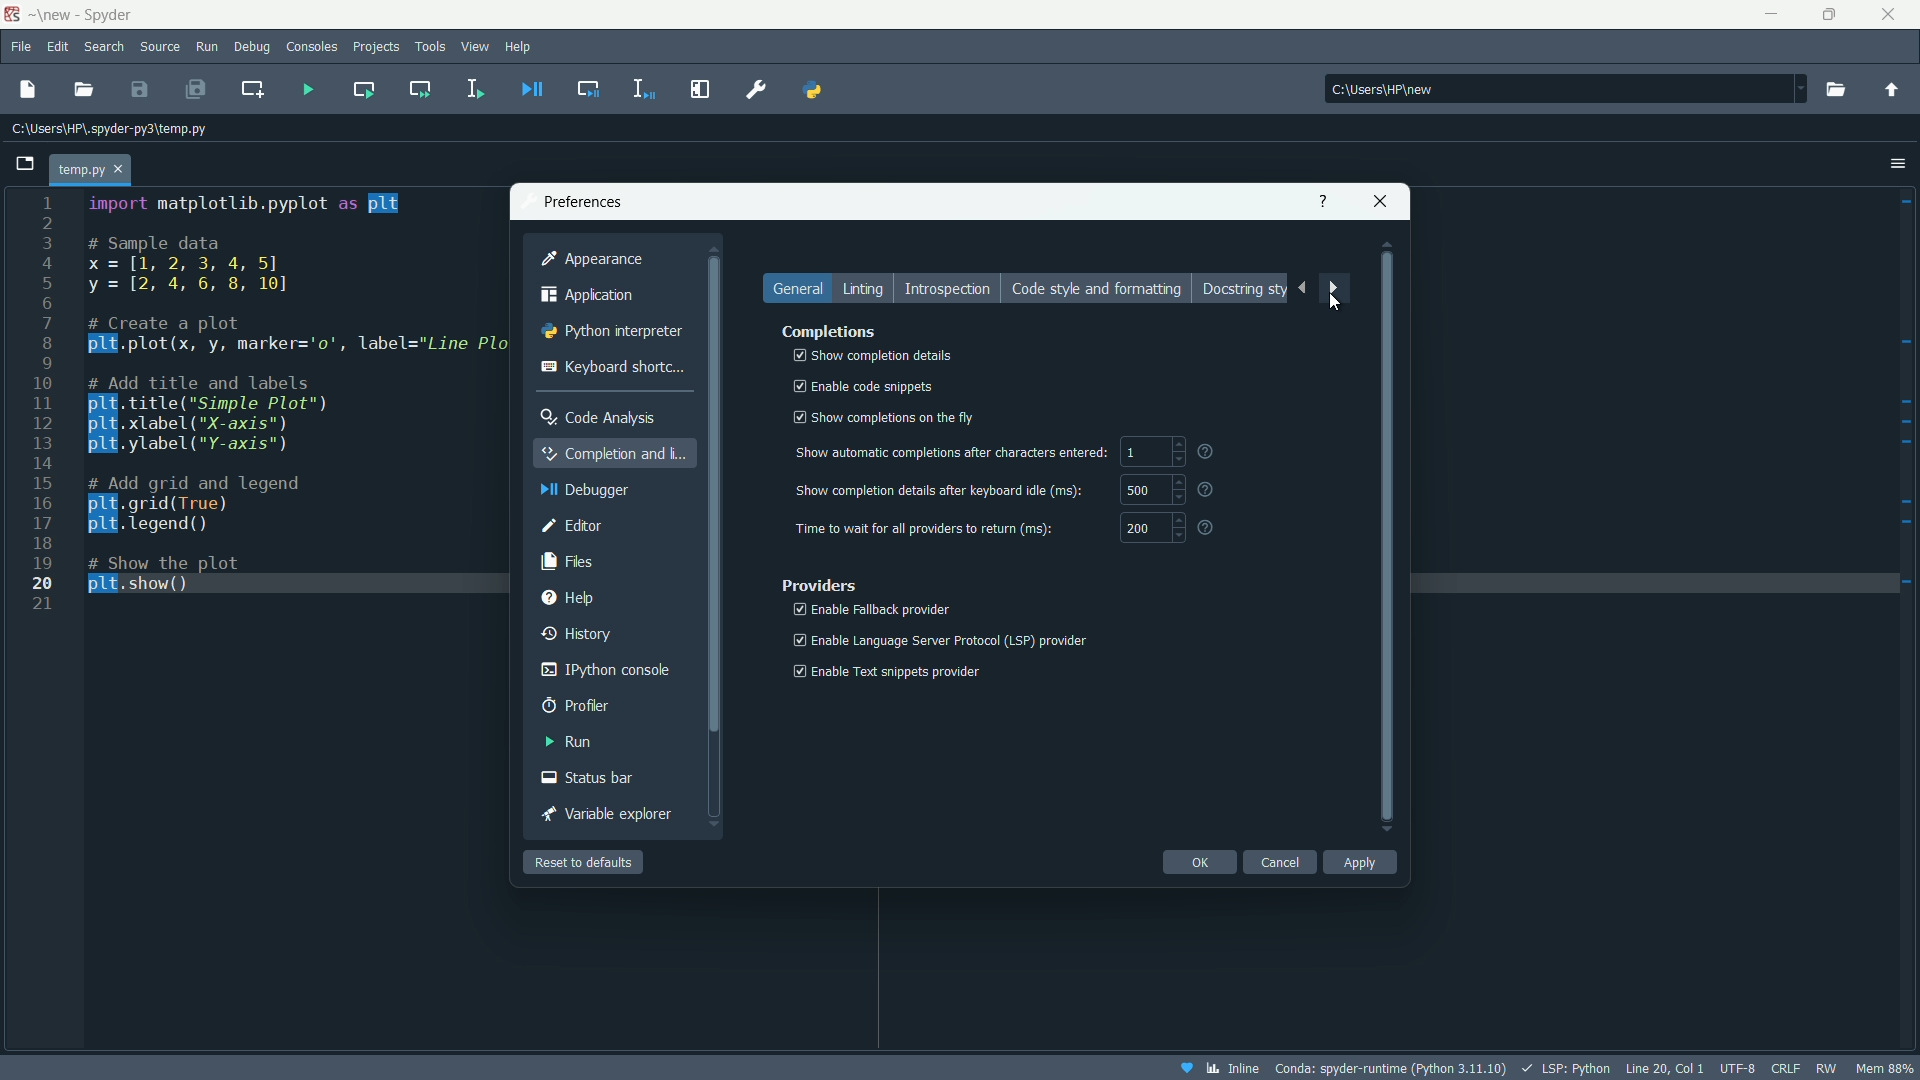 The width and height of the screenshot is (1920, 1080). Describe the element at coordinates (1894, 15) in the screenshot. I see `close app` at that location.